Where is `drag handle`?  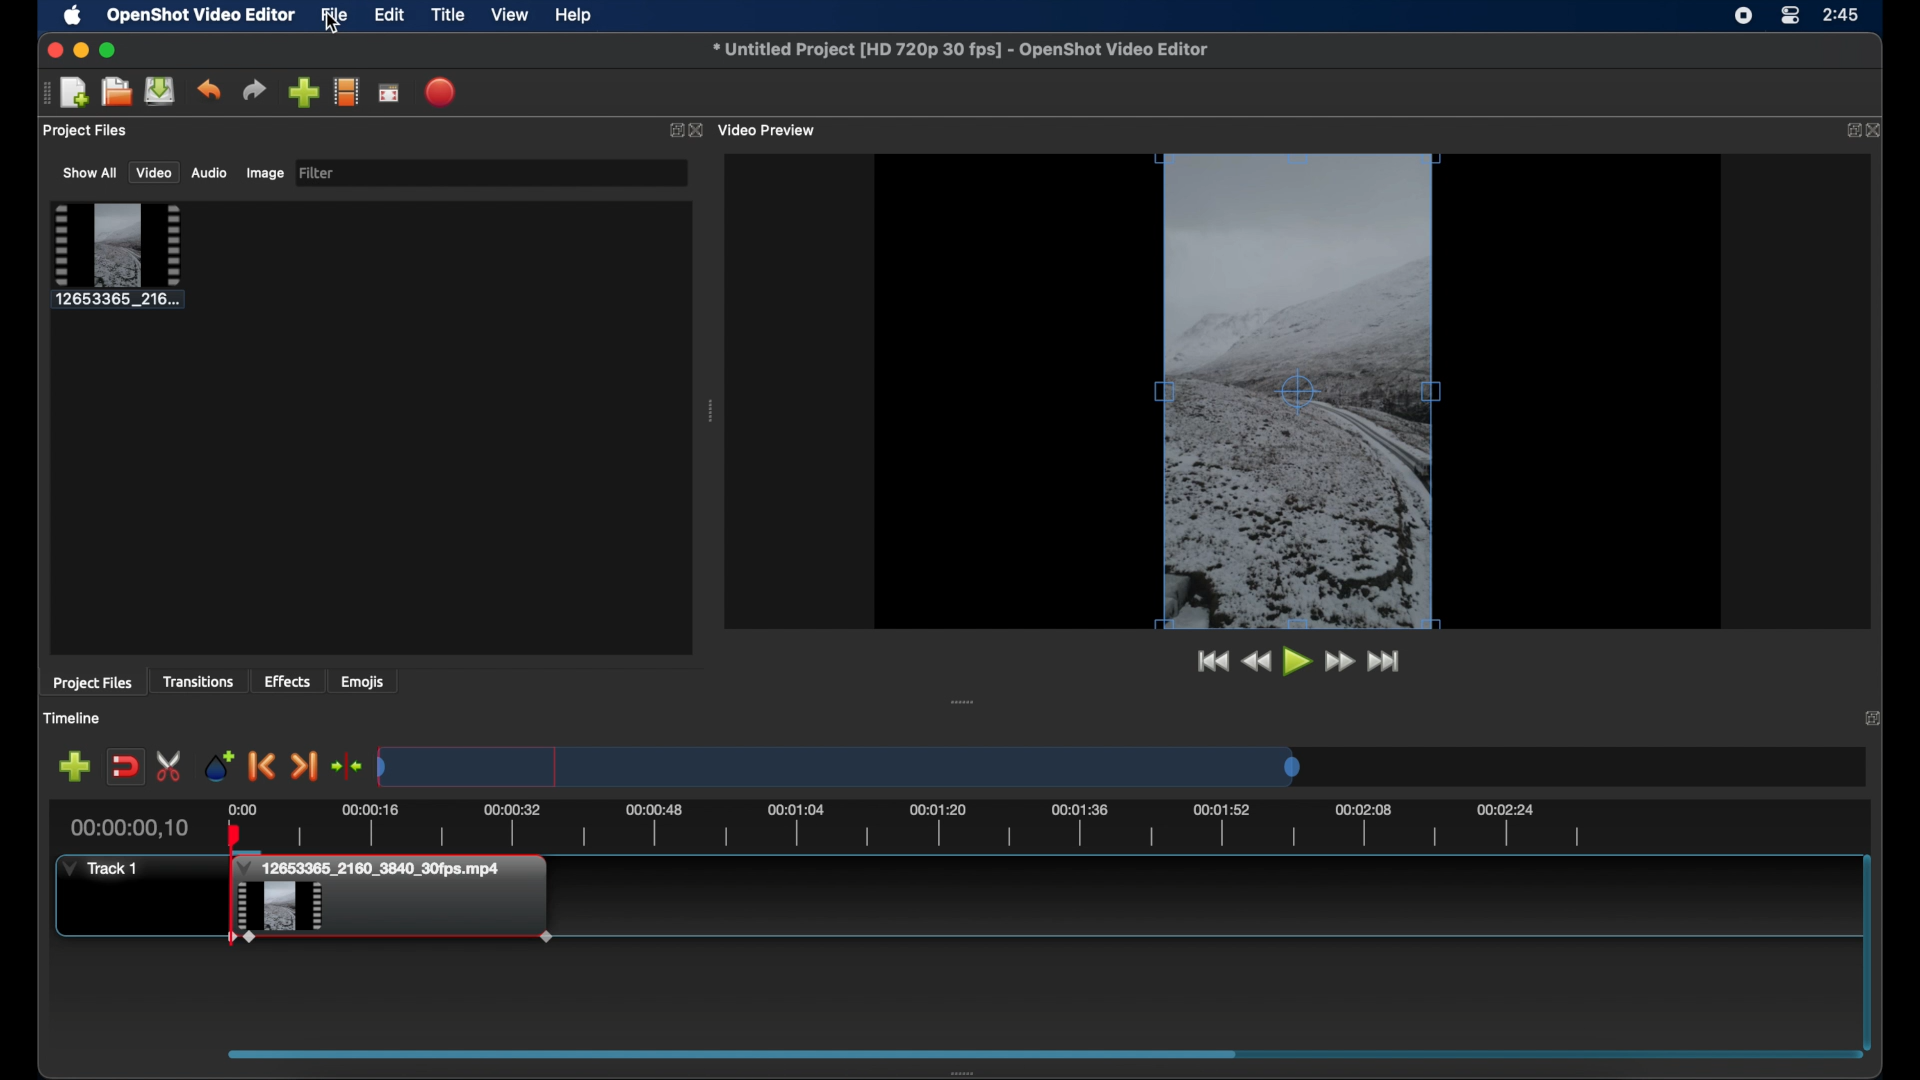
drag handle is located at coordinates (711, 411).